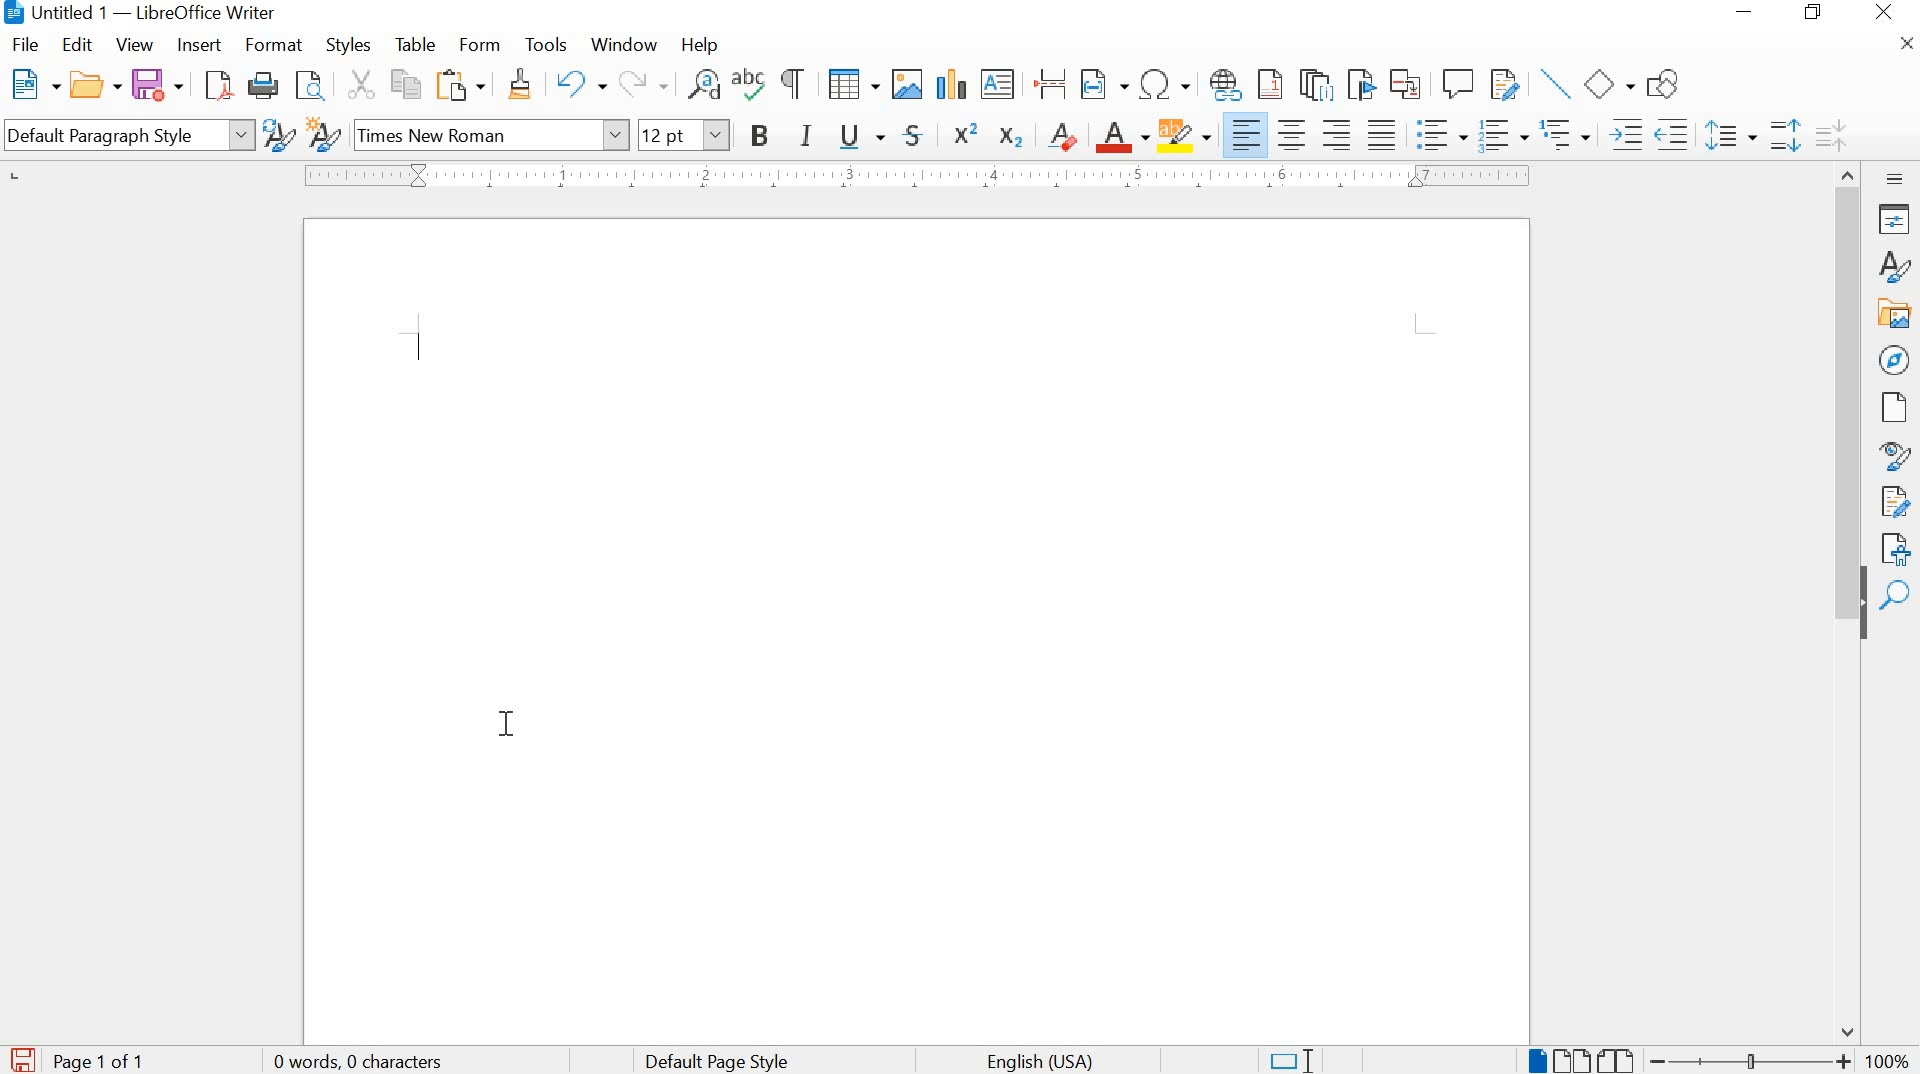 The image size is (1920, 1074). Describe the element at coordinates (850, 85) in the screenshot. I see `INSERT TABLE` at that location.